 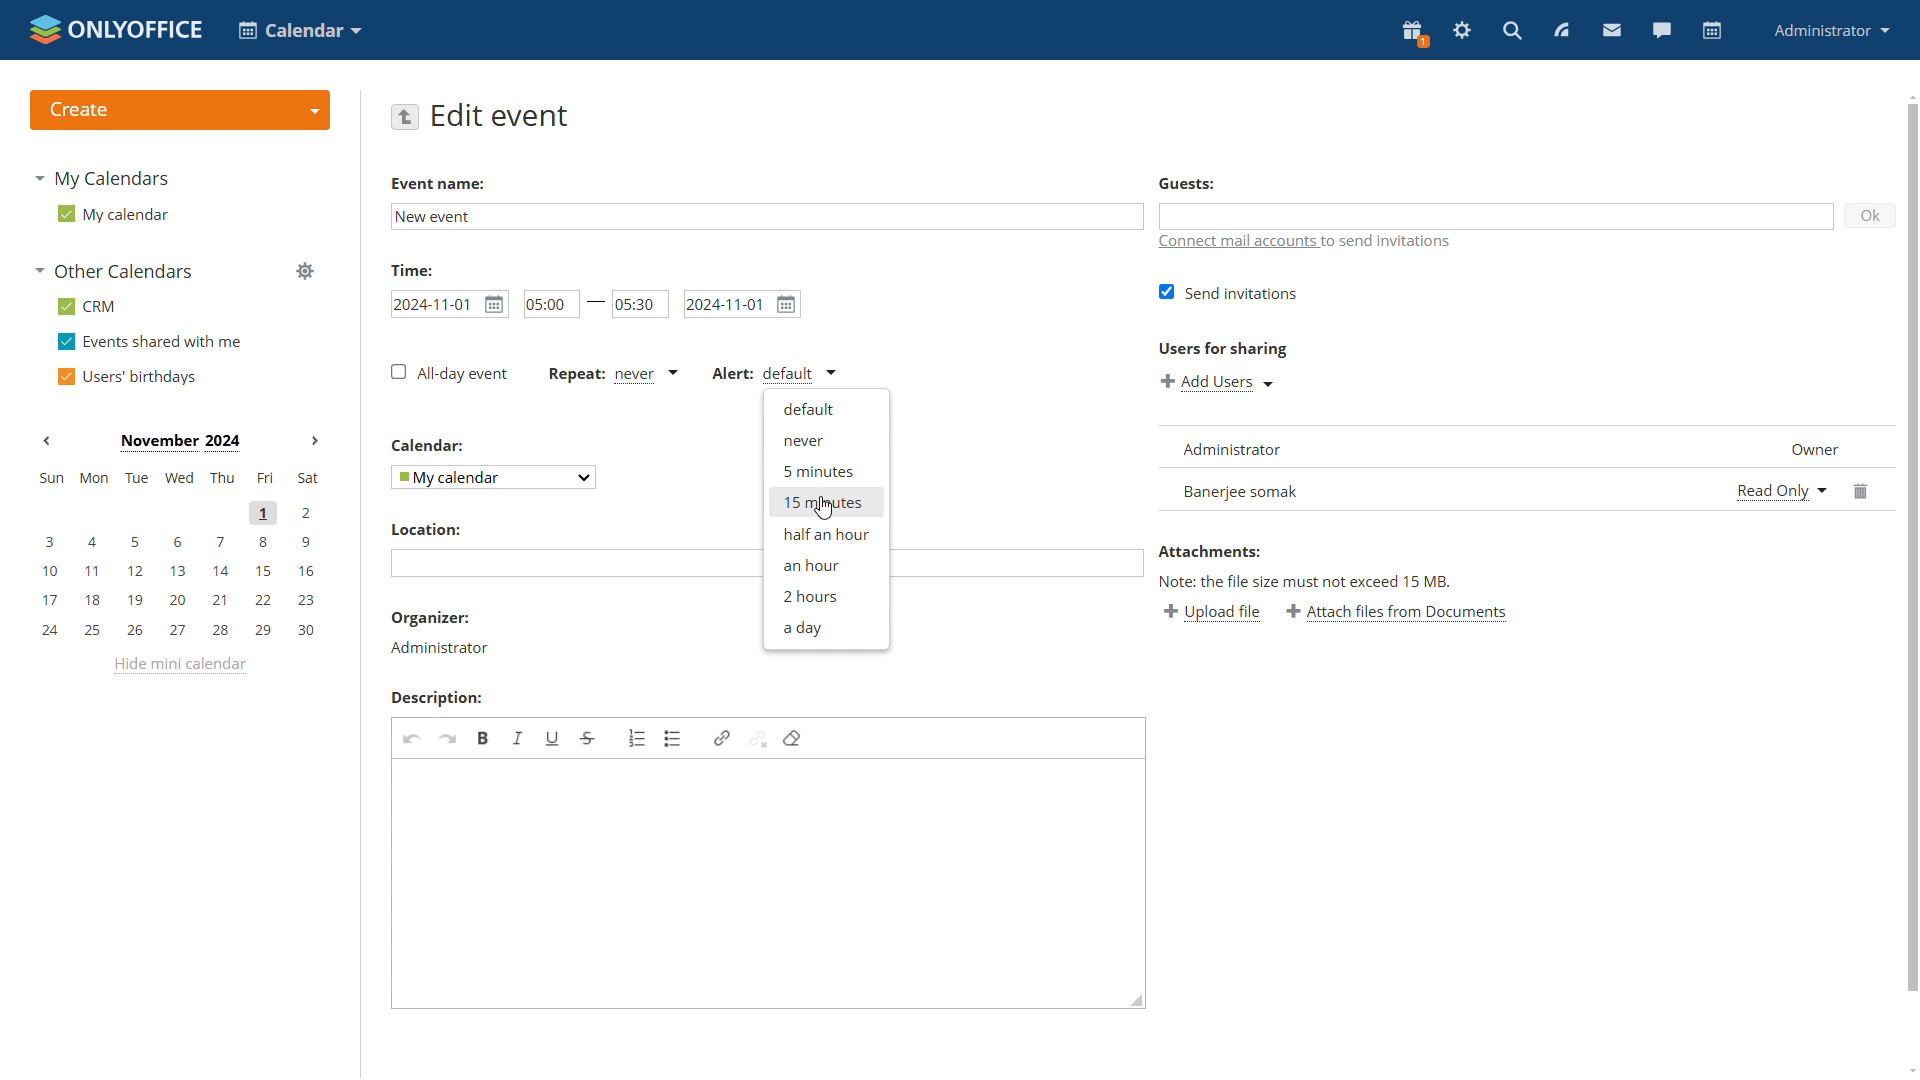 I want to click on attach files from documents, so click(x=1397, y=612).